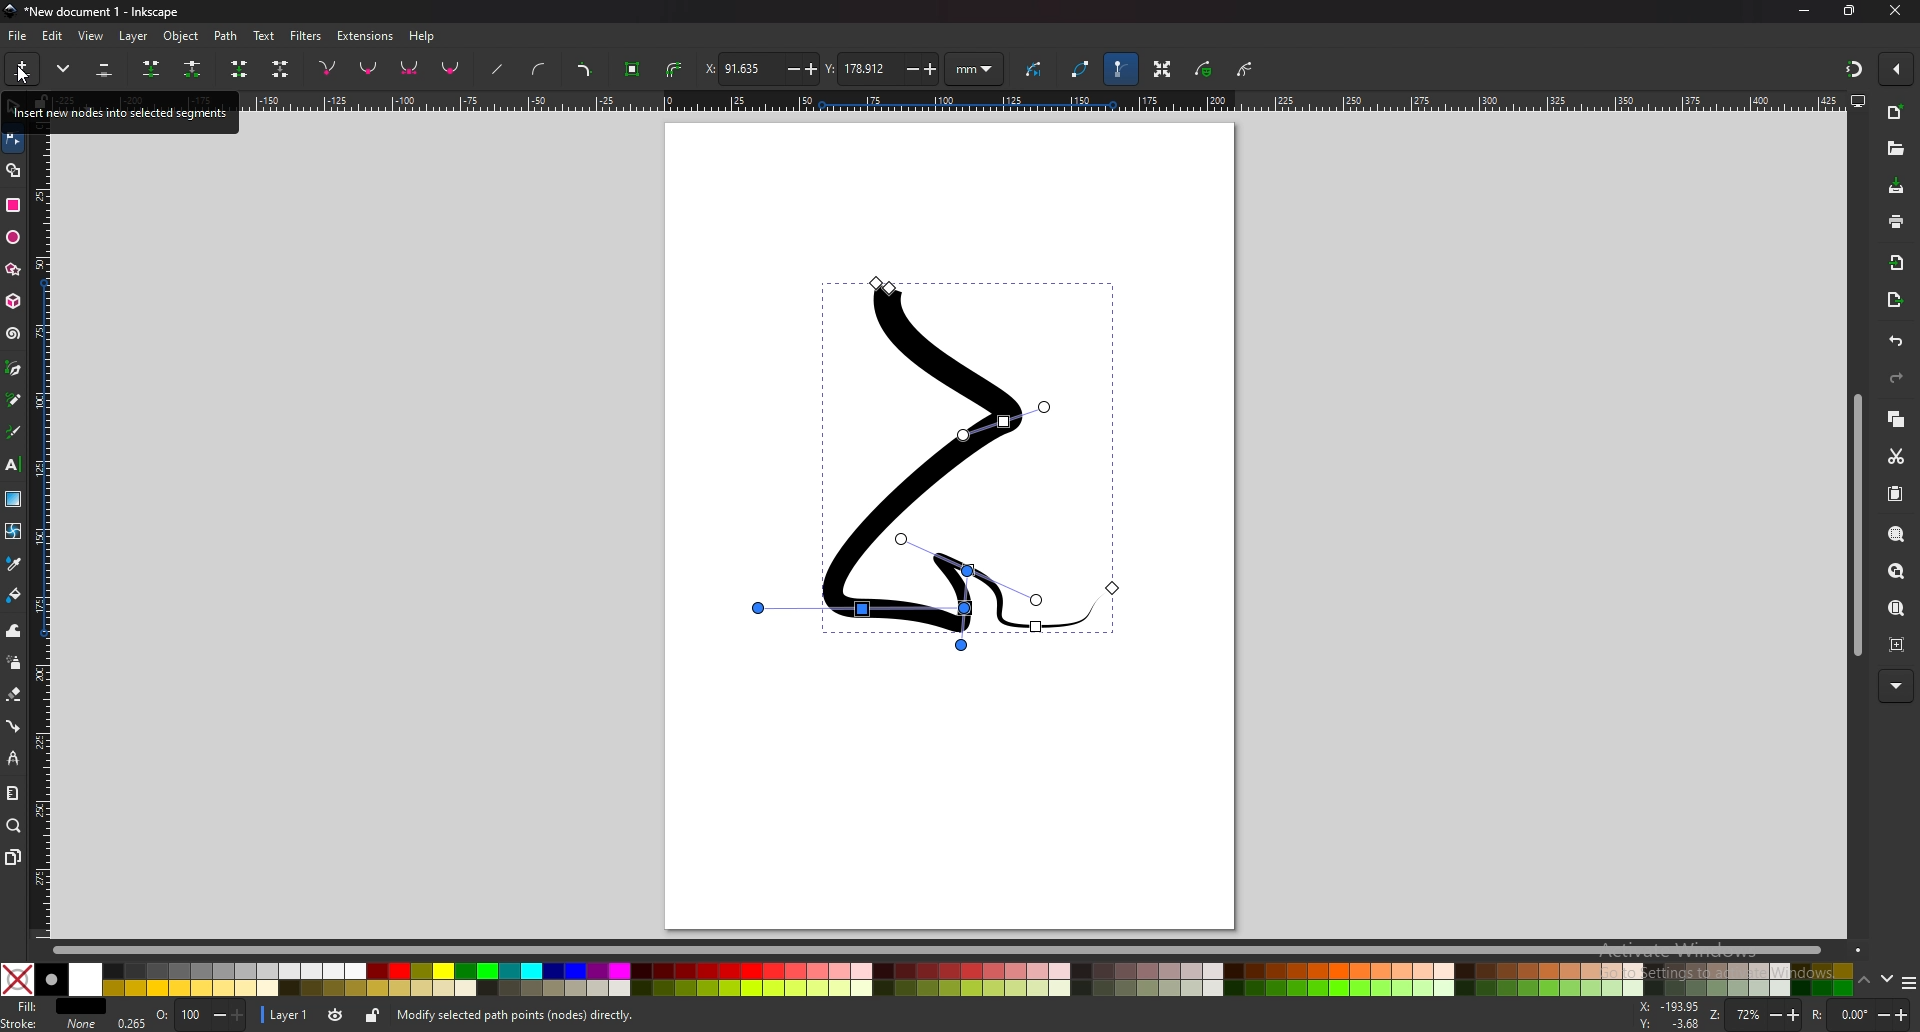 The image size is (1920, 1032). Describe the element at coordinates (1895, 457) in the screenshot. I see `cut` at that location.